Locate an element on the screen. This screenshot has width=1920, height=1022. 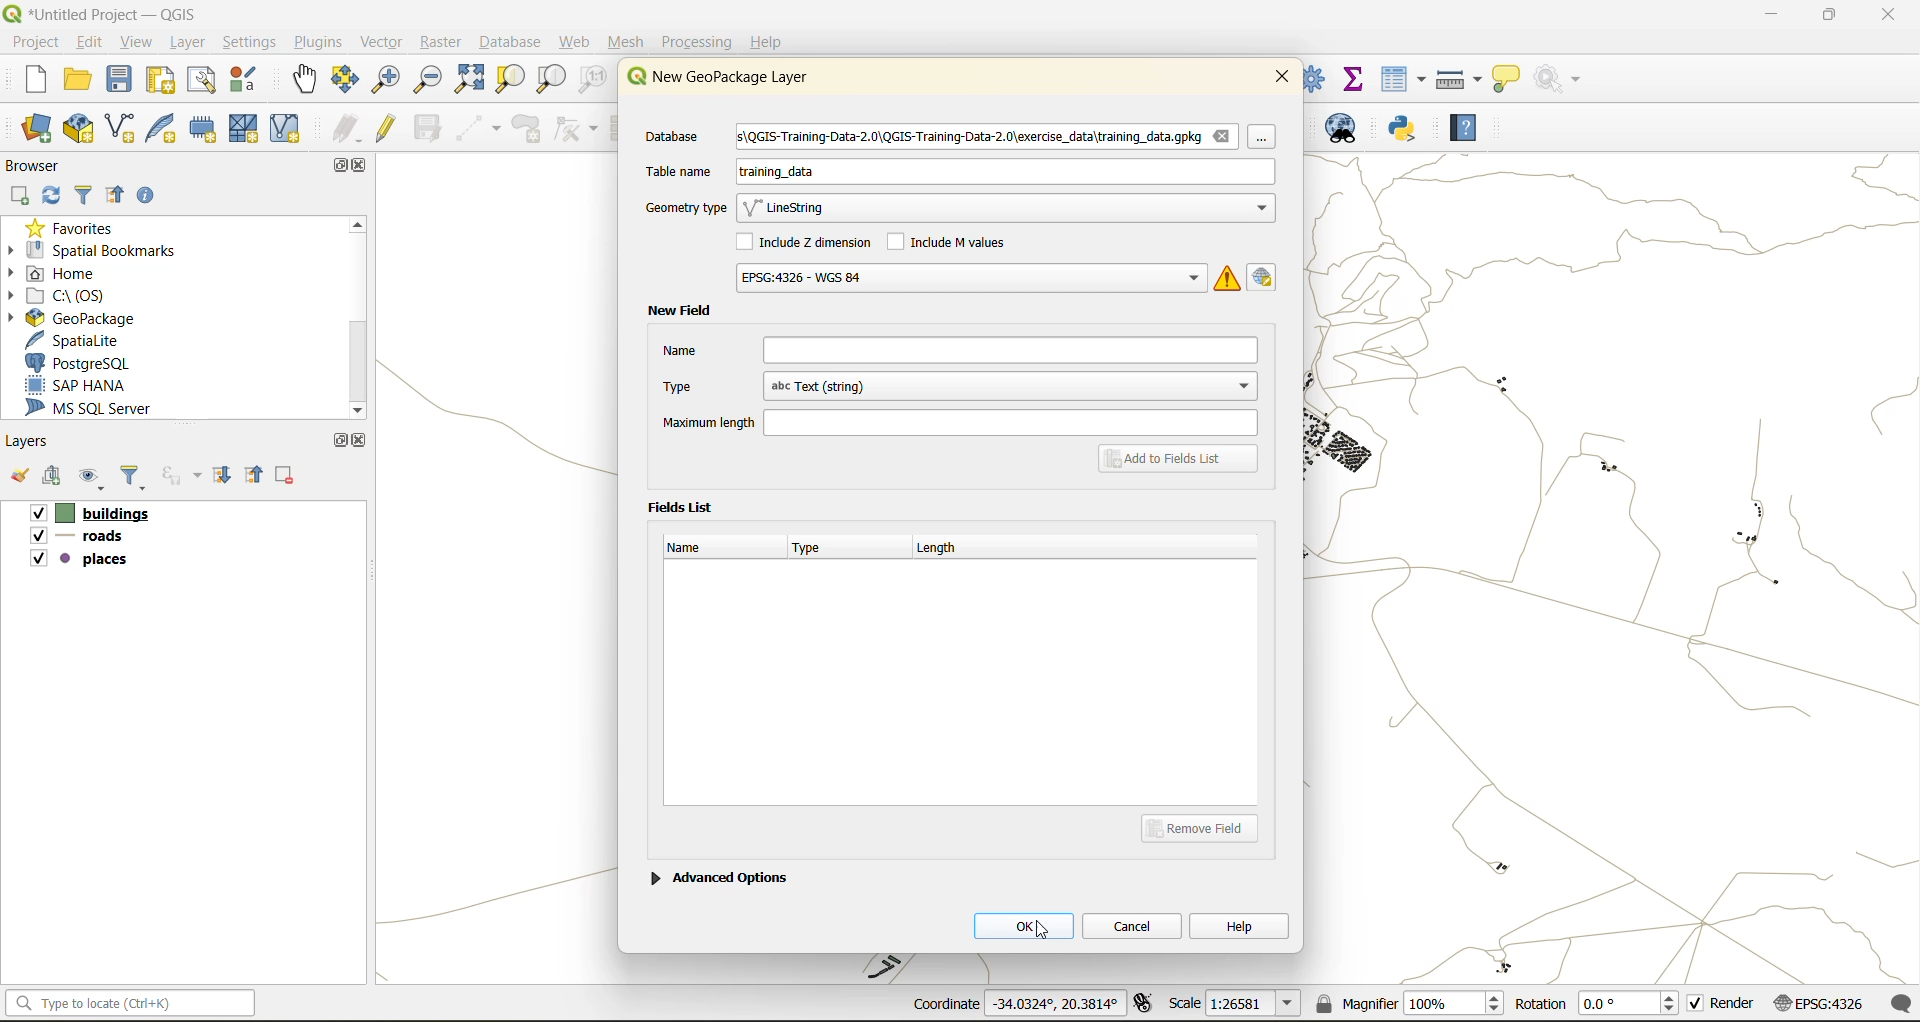
zoom full is located at coordinates (468, 80).